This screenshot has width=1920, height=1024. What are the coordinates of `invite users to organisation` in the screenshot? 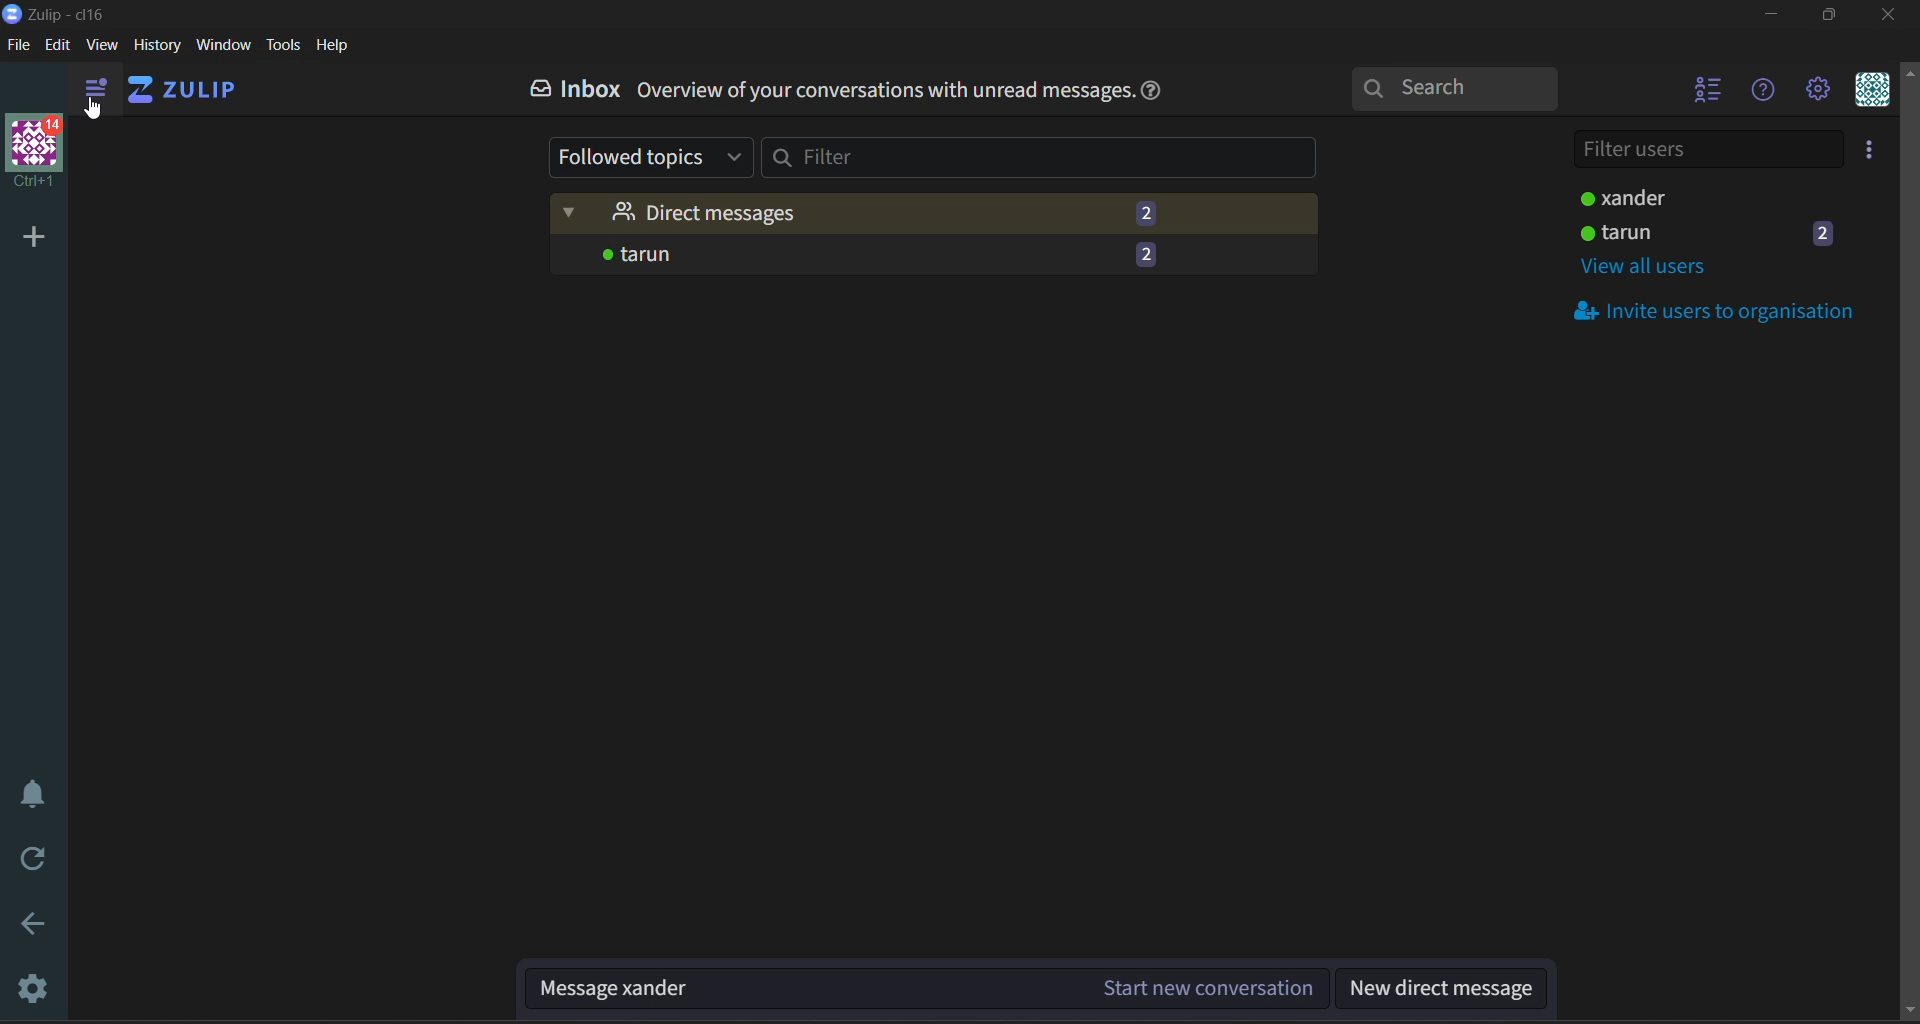 It's located at (1725, 315).